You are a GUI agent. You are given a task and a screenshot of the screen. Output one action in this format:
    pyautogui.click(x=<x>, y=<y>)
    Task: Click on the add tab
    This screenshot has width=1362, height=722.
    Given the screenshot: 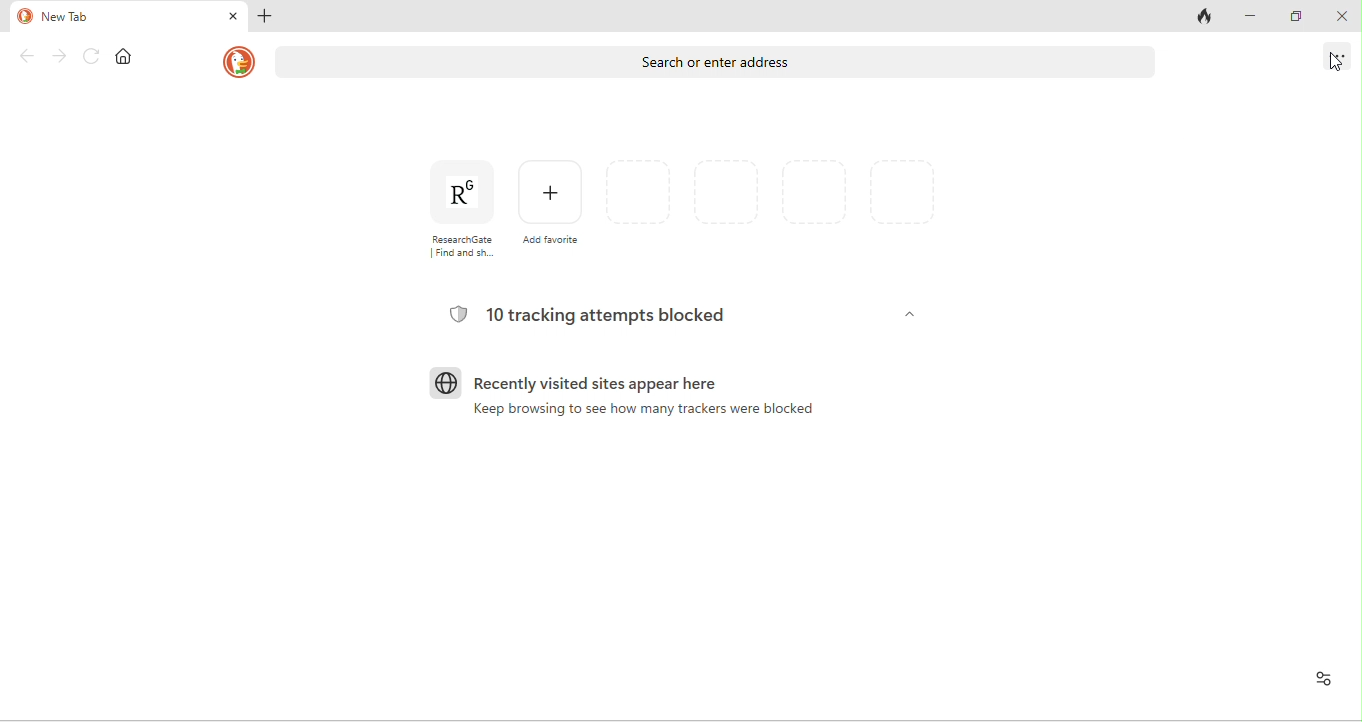 What is the action you would take?
    pyautogui.click(x=267, y=15)
    